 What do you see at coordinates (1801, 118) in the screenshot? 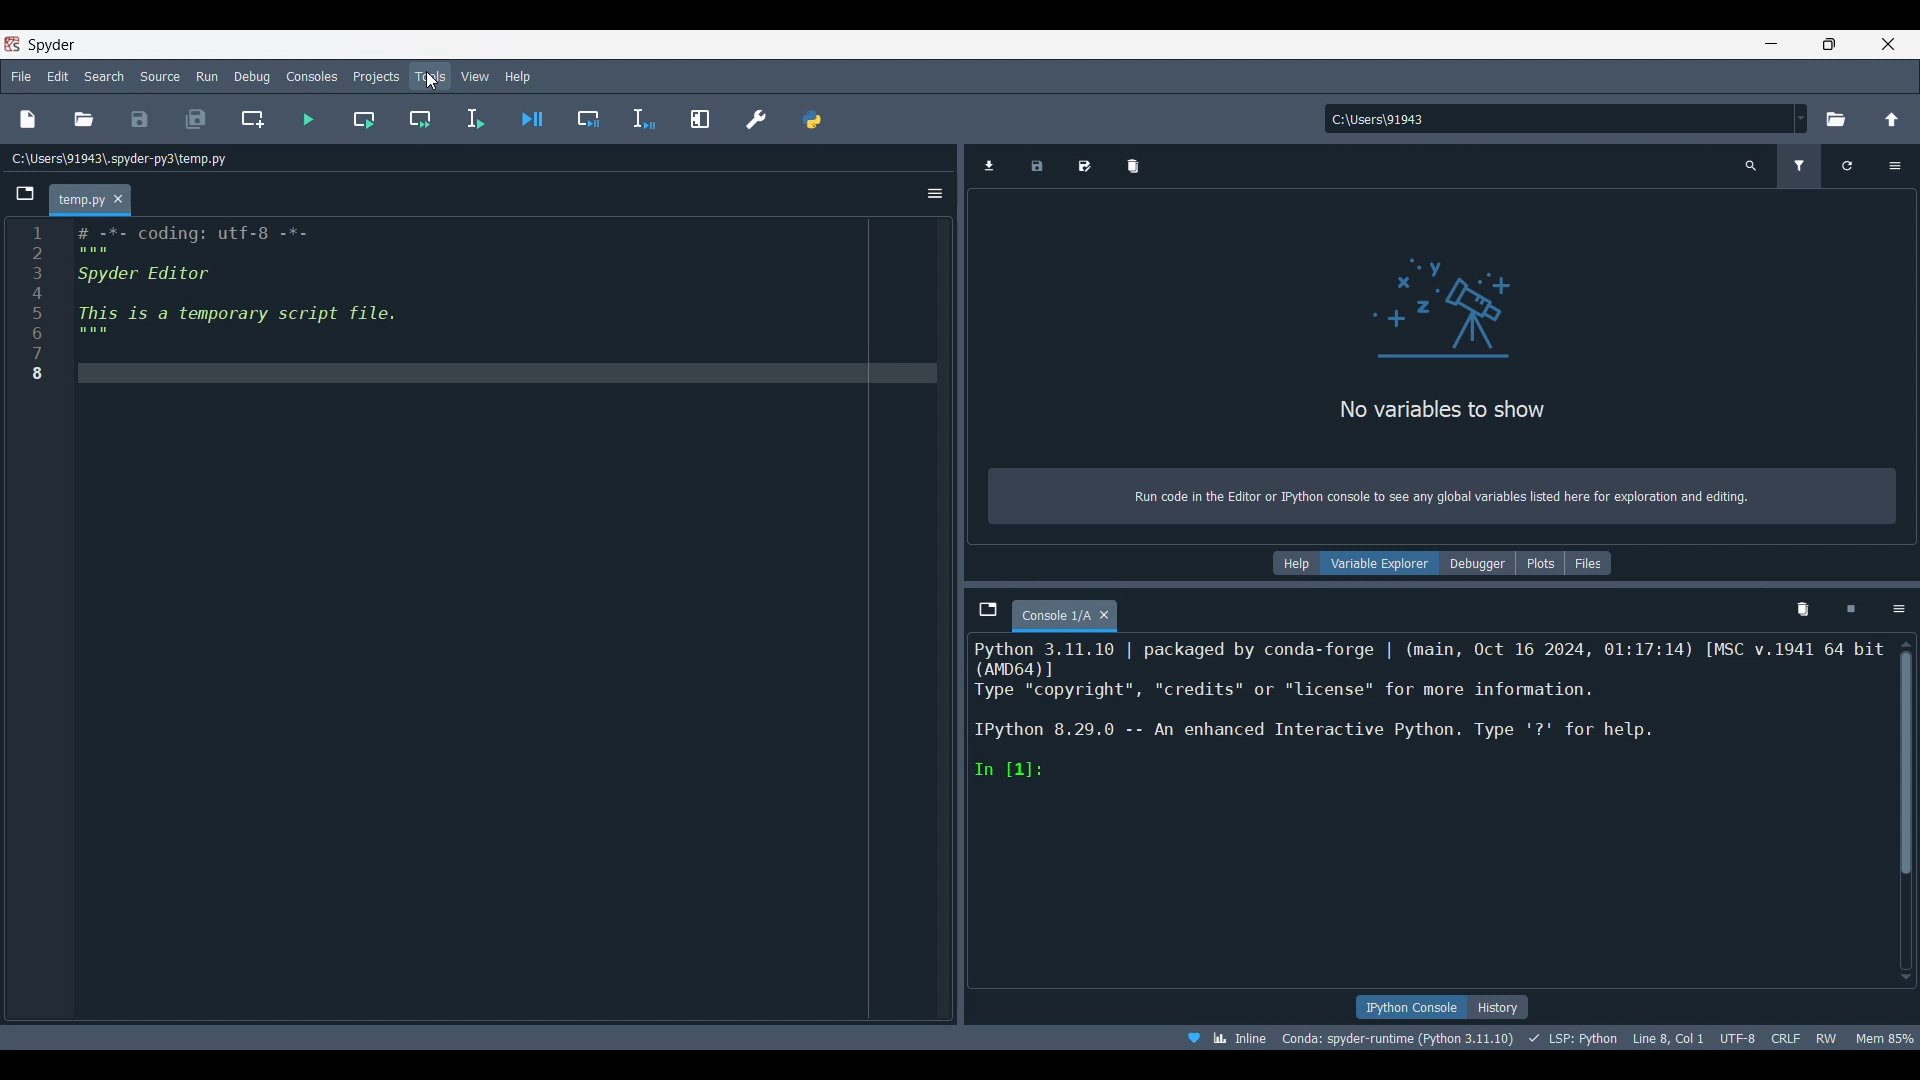
I see `Location options ` at bounding box center [1801, 118].